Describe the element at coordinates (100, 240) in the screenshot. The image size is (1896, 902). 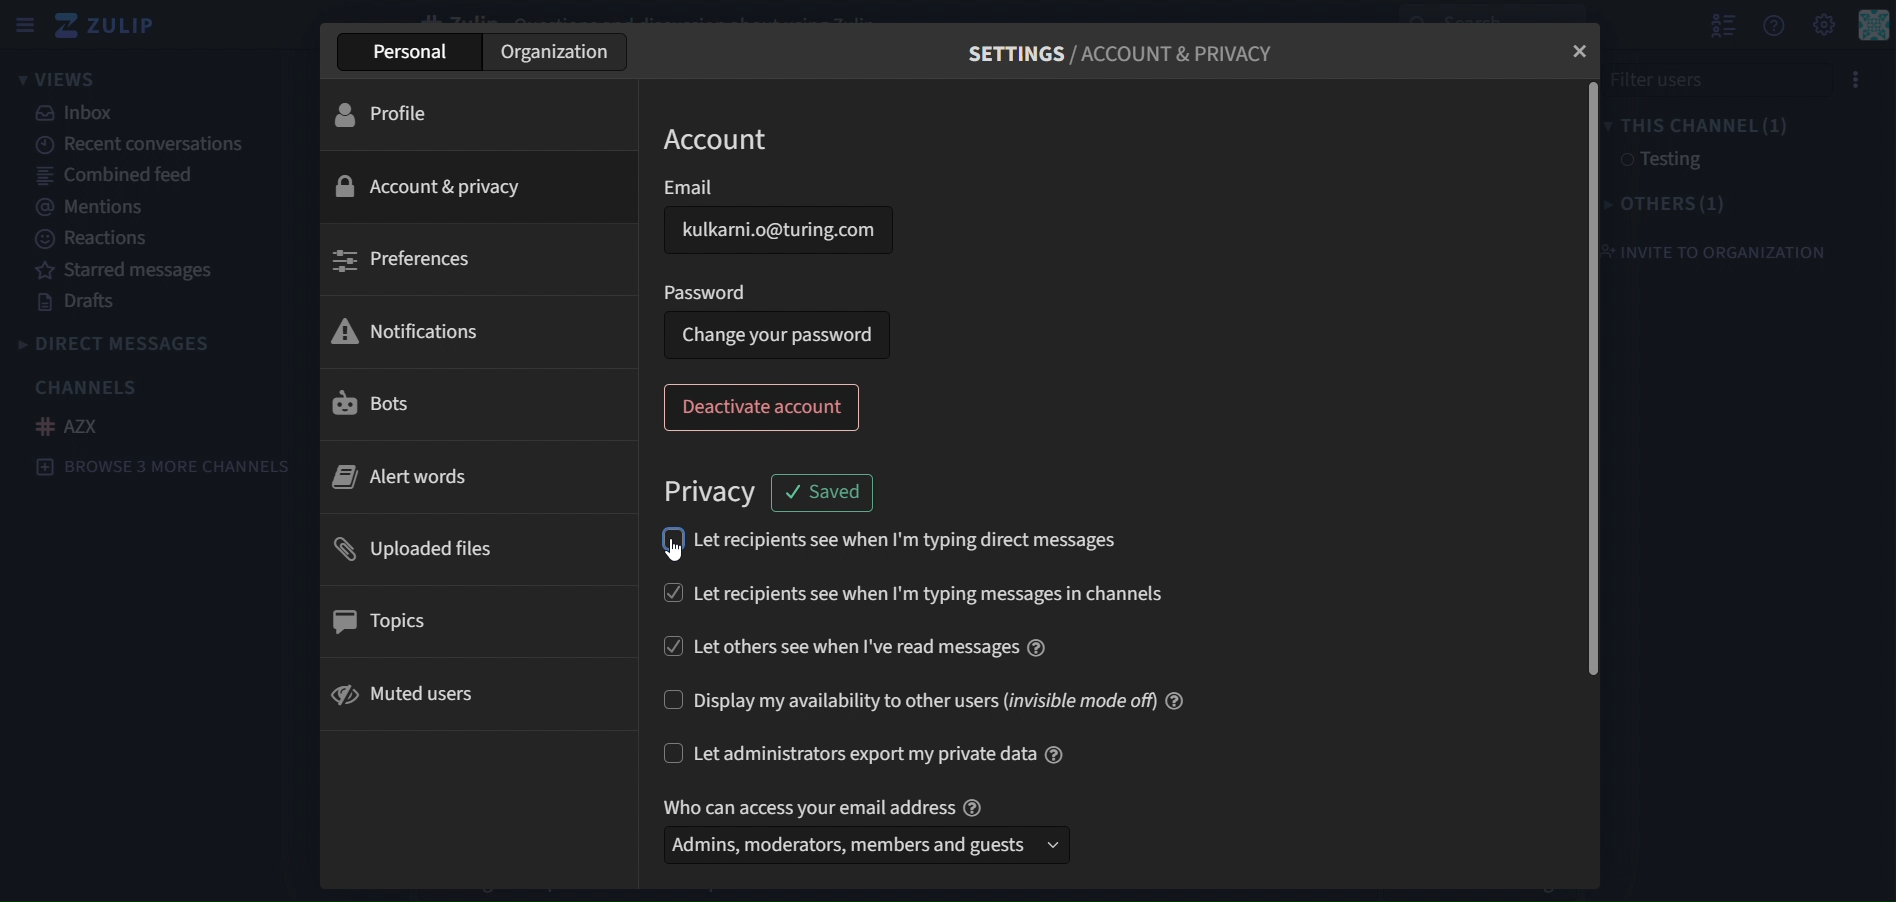
I see `reactions` at that location.